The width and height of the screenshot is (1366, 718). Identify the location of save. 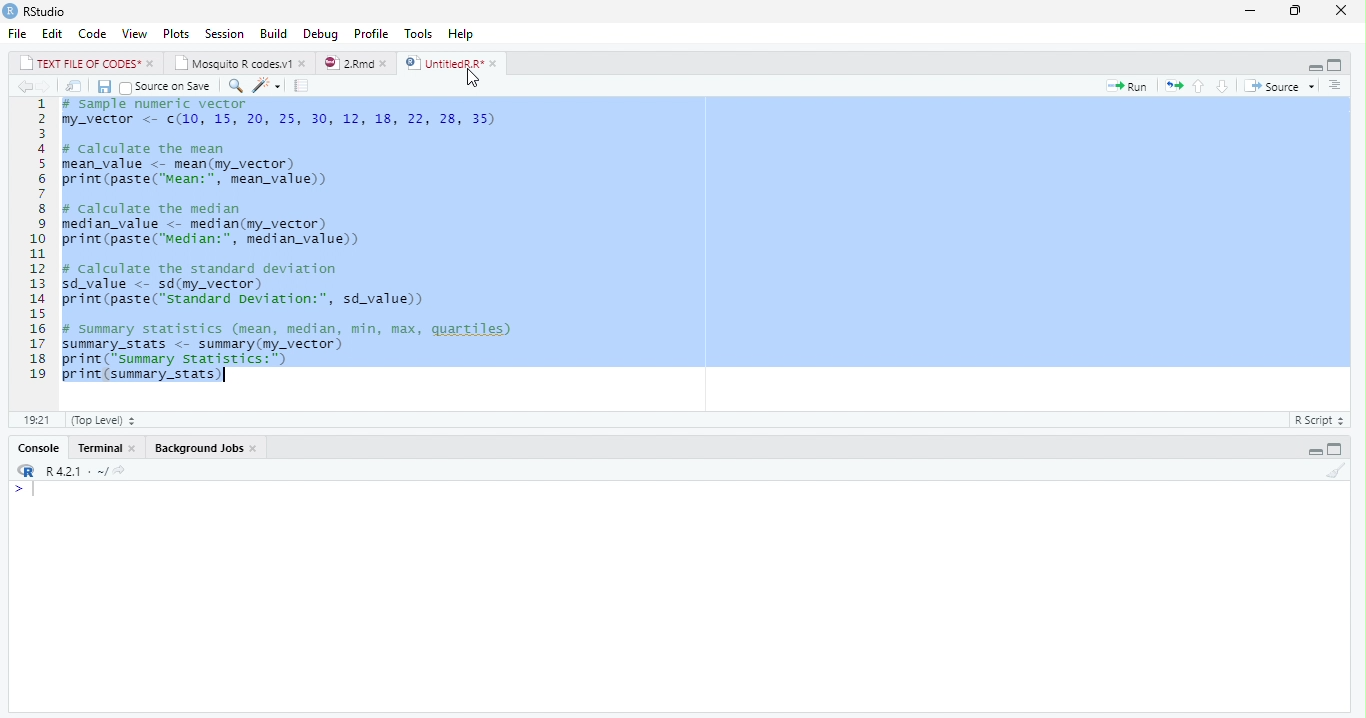
(106, 87).